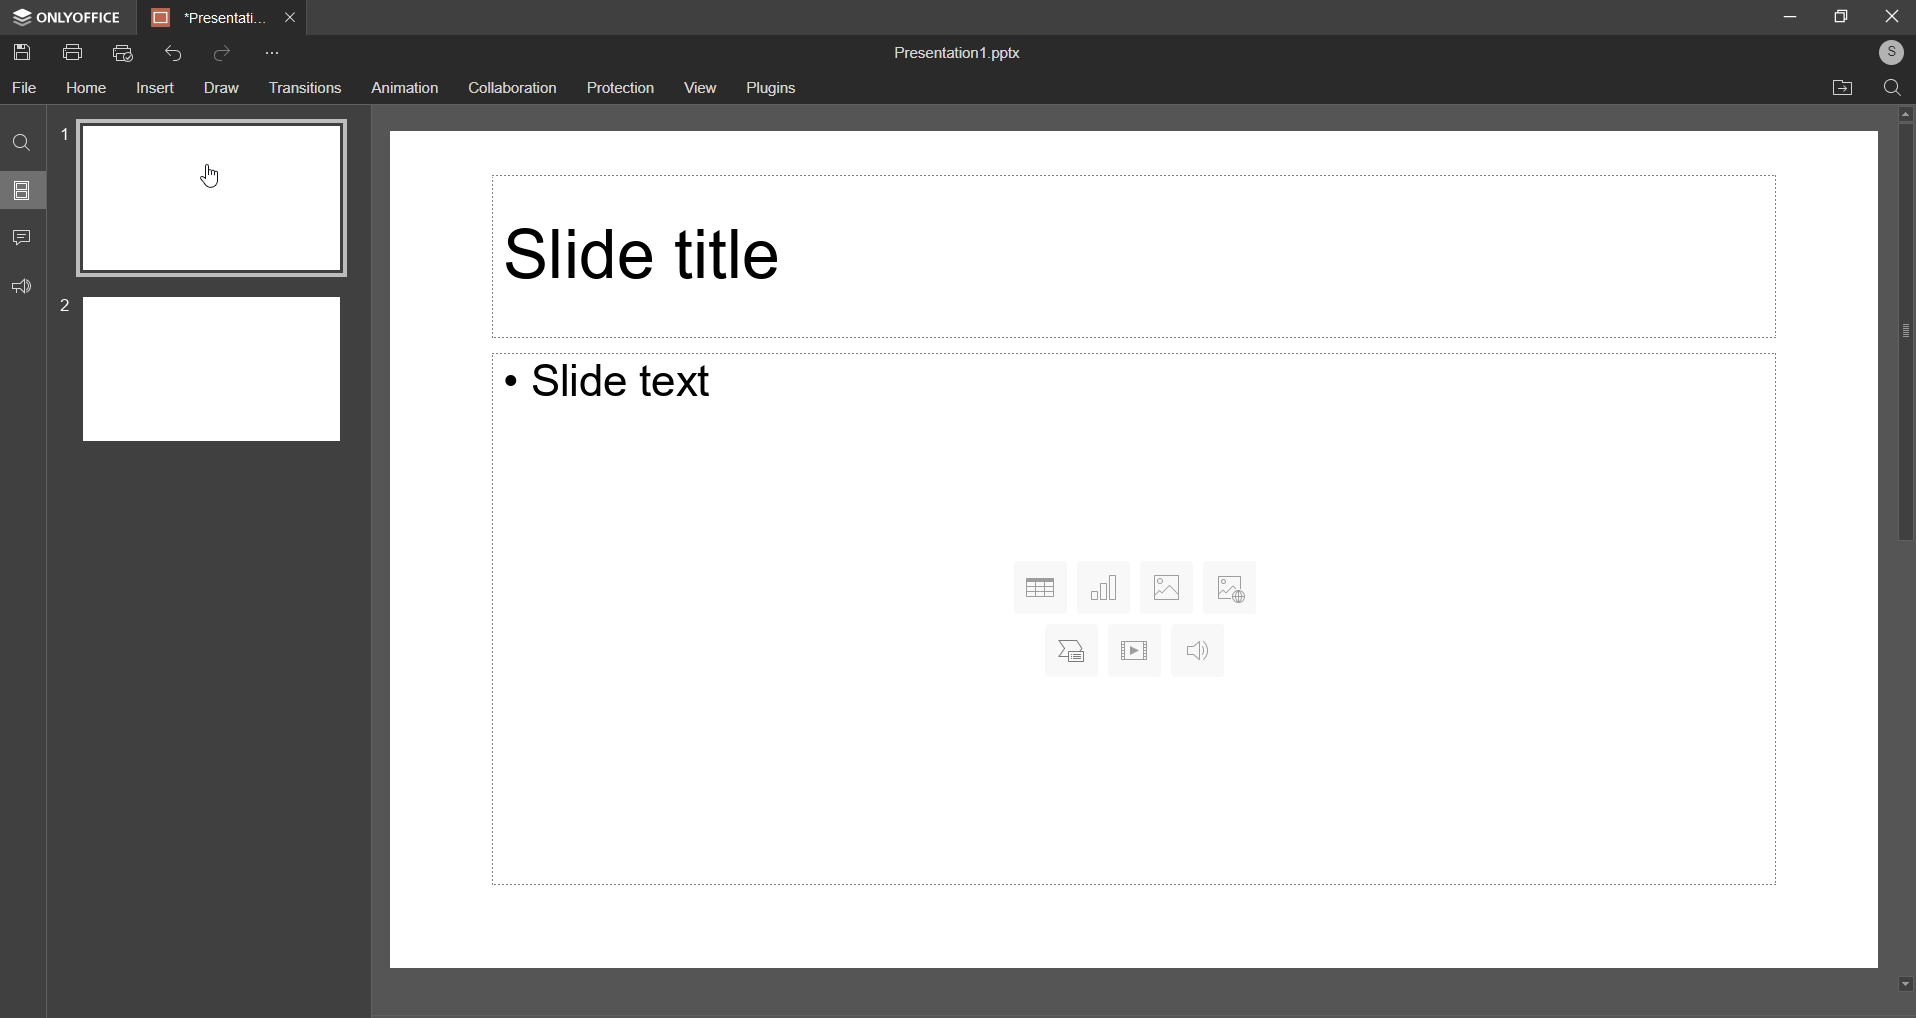 The image size is (1916, 1018). What do you see at coordinates (219, 87) in the screenshot?
I see `Draw` at bounding box center [219, 87].